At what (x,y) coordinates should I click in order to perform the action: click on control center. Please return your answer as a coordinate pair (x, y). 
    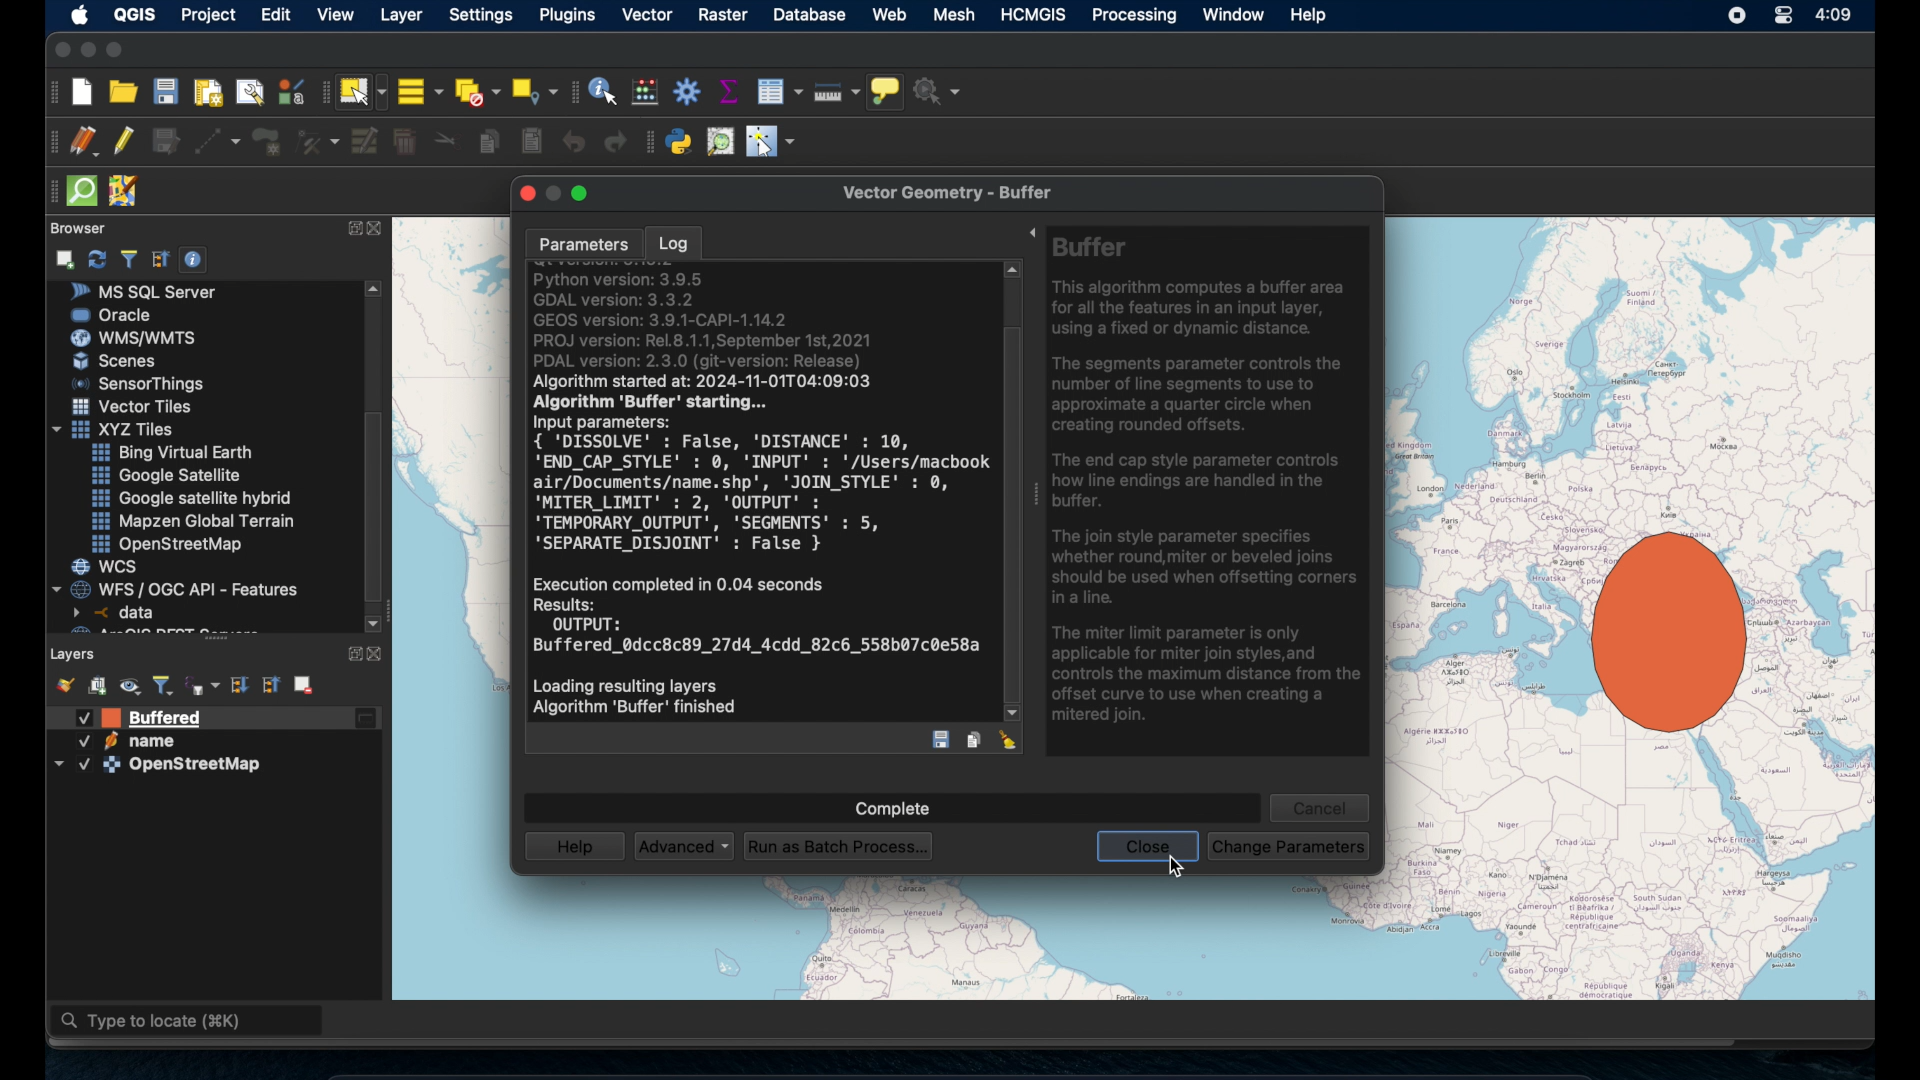
    Looking at the image, I should click on (1779, 15).